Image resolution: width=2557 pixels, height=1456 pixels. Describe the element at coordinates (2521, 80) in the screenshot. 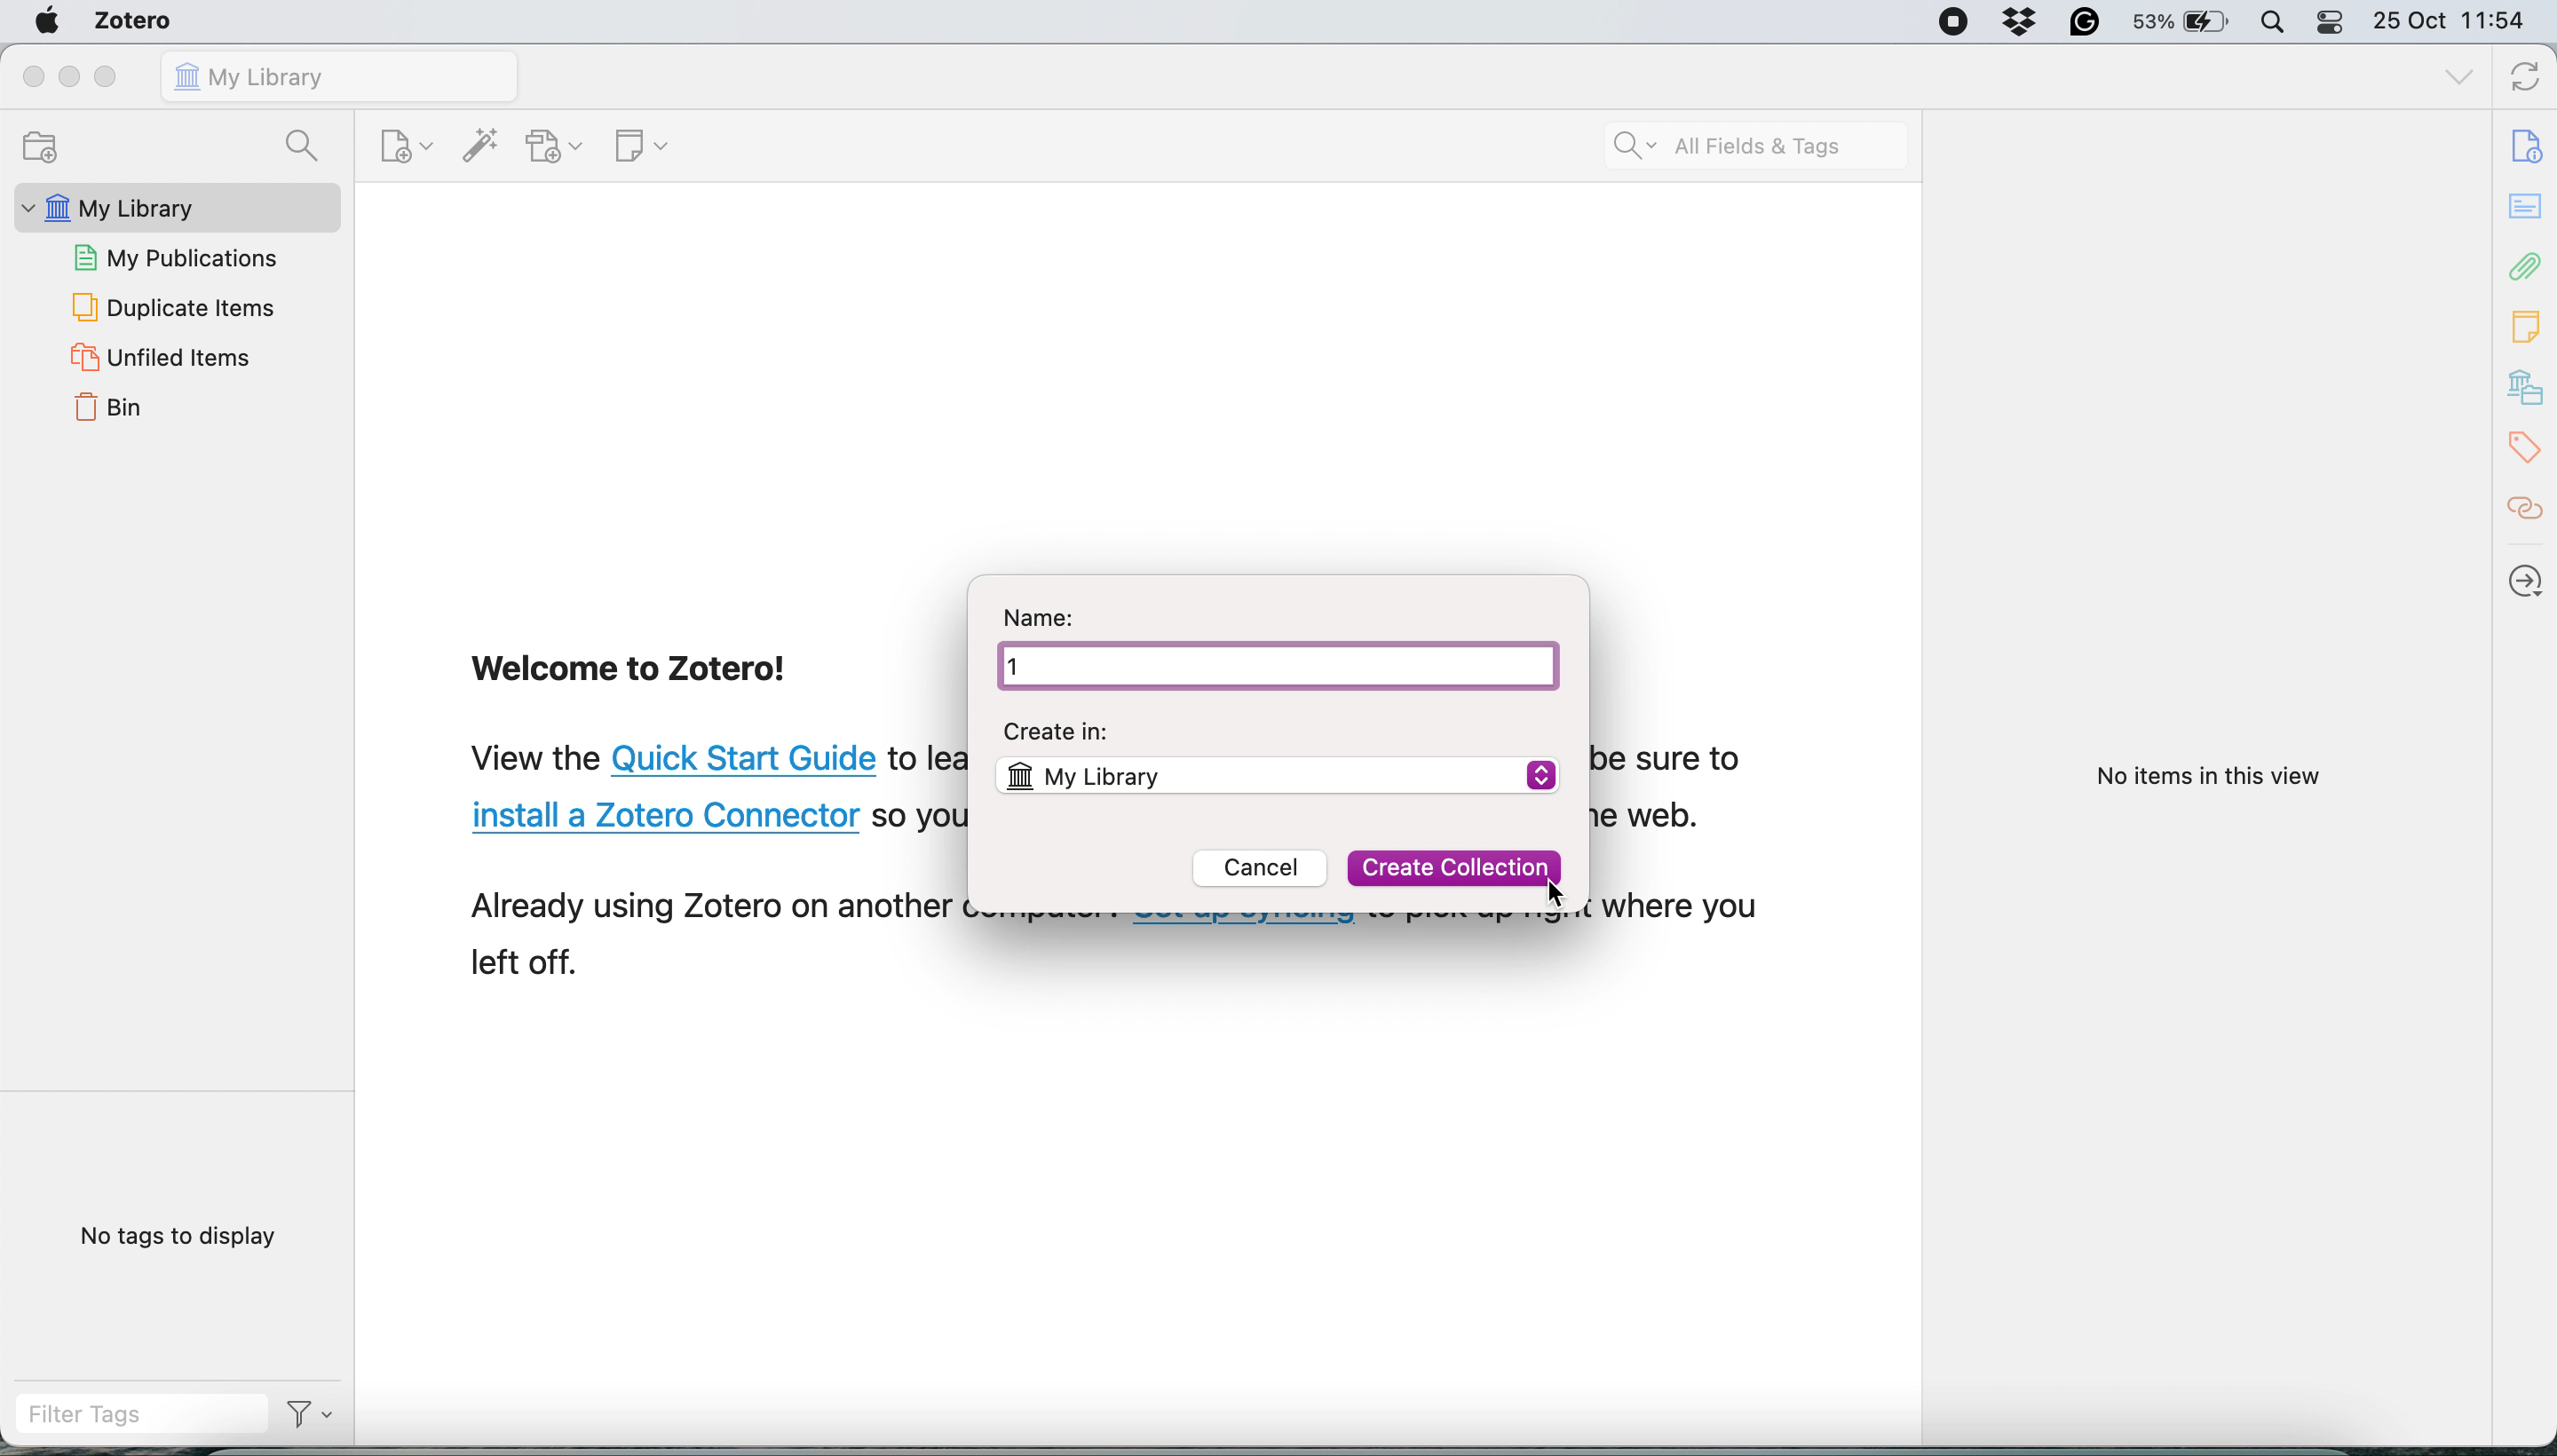

I see `sync with zotero.org` at that location.